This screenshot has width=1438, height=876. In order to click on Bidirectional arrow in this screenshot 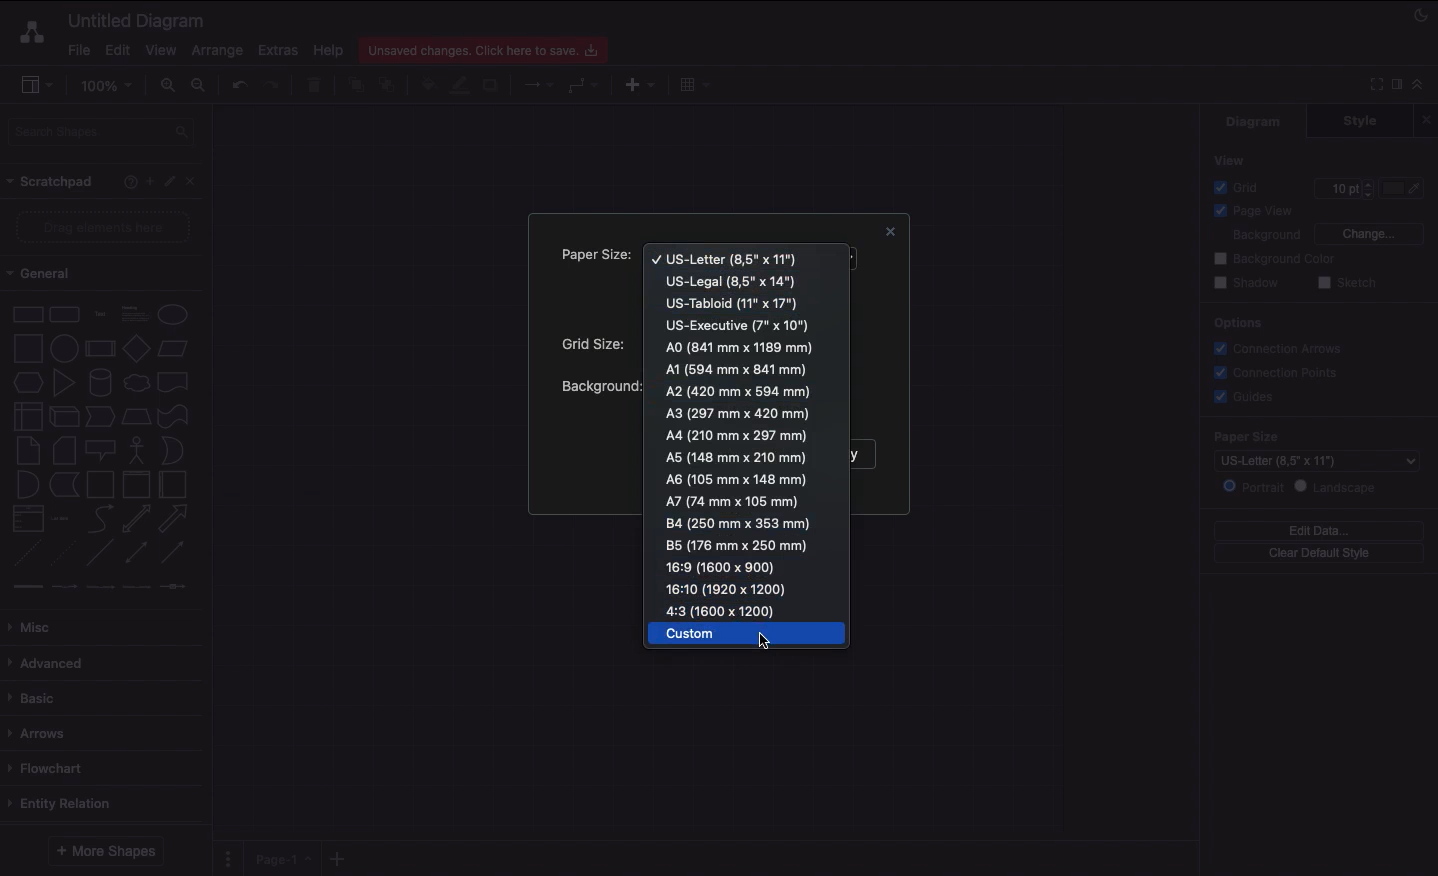, I will do `click(136, 518)`.